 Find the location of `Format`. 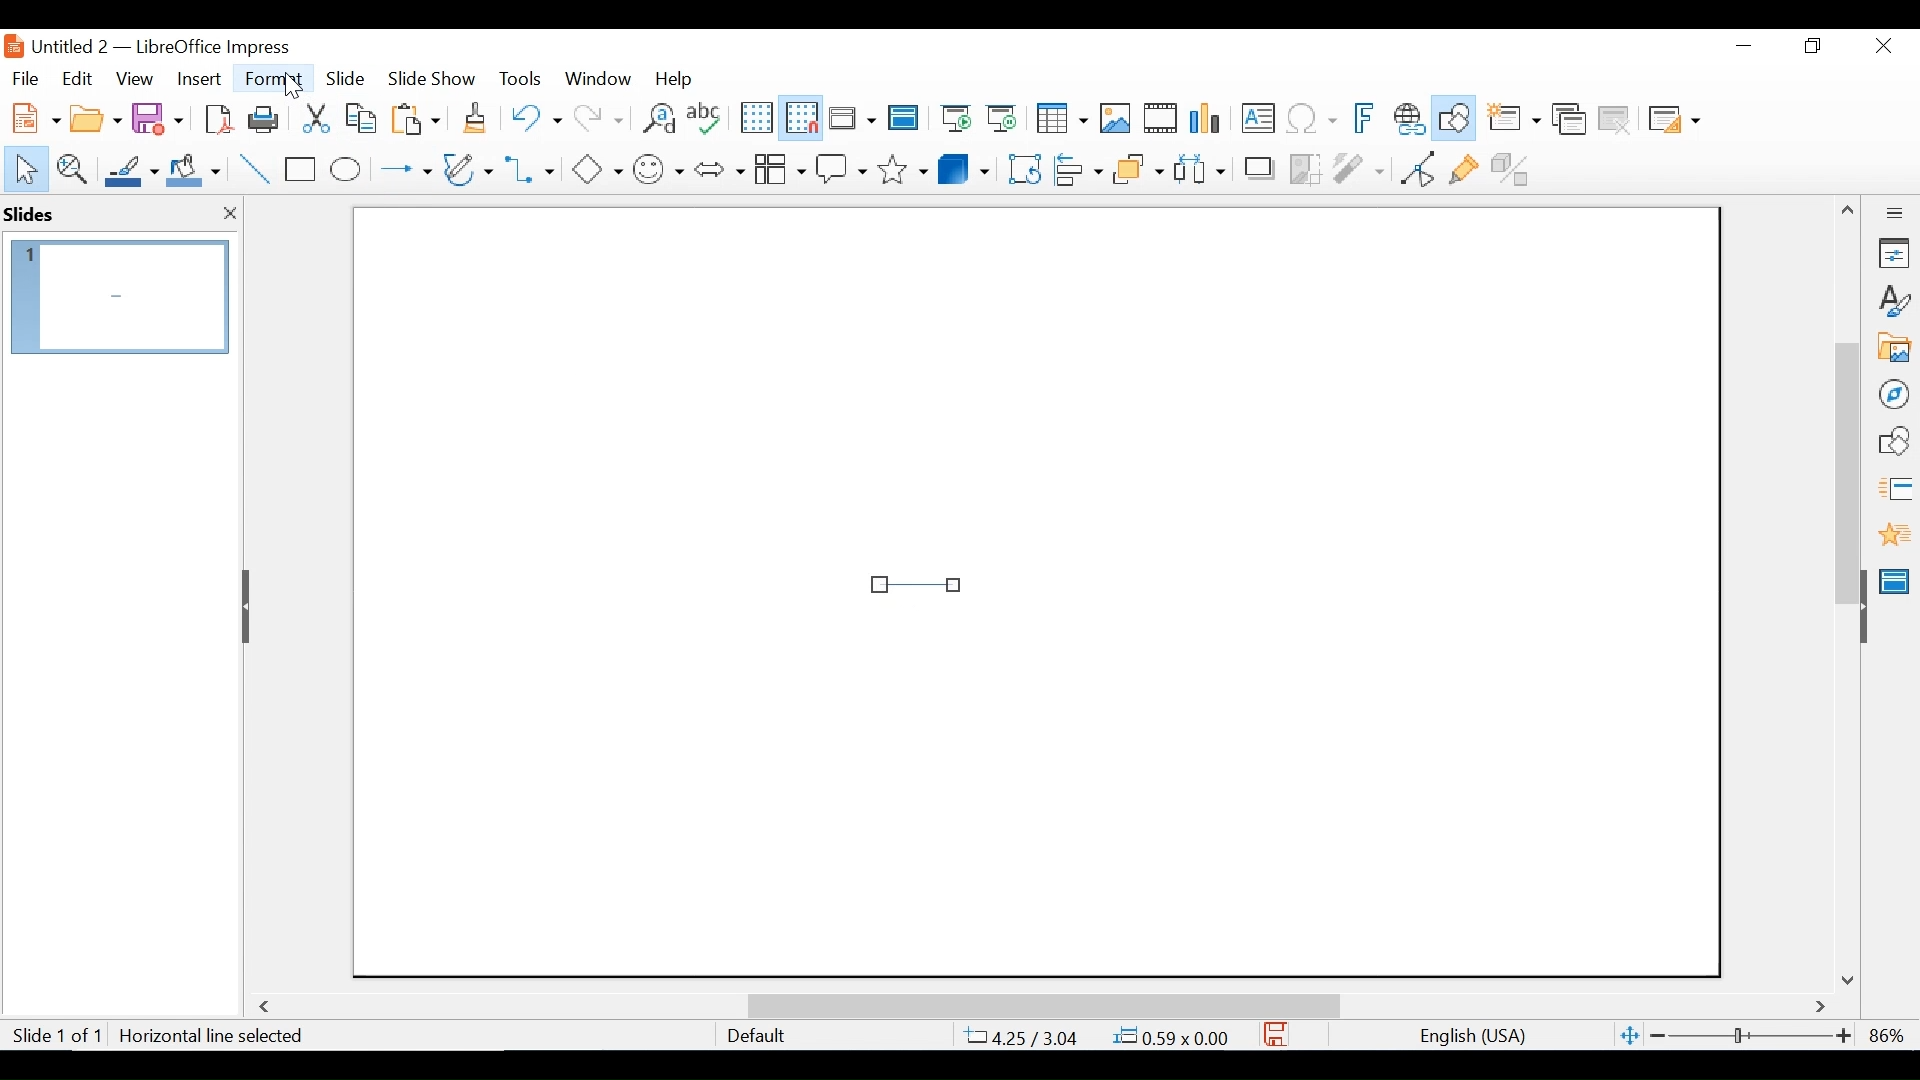

Format is located at coordinates (275, 79).